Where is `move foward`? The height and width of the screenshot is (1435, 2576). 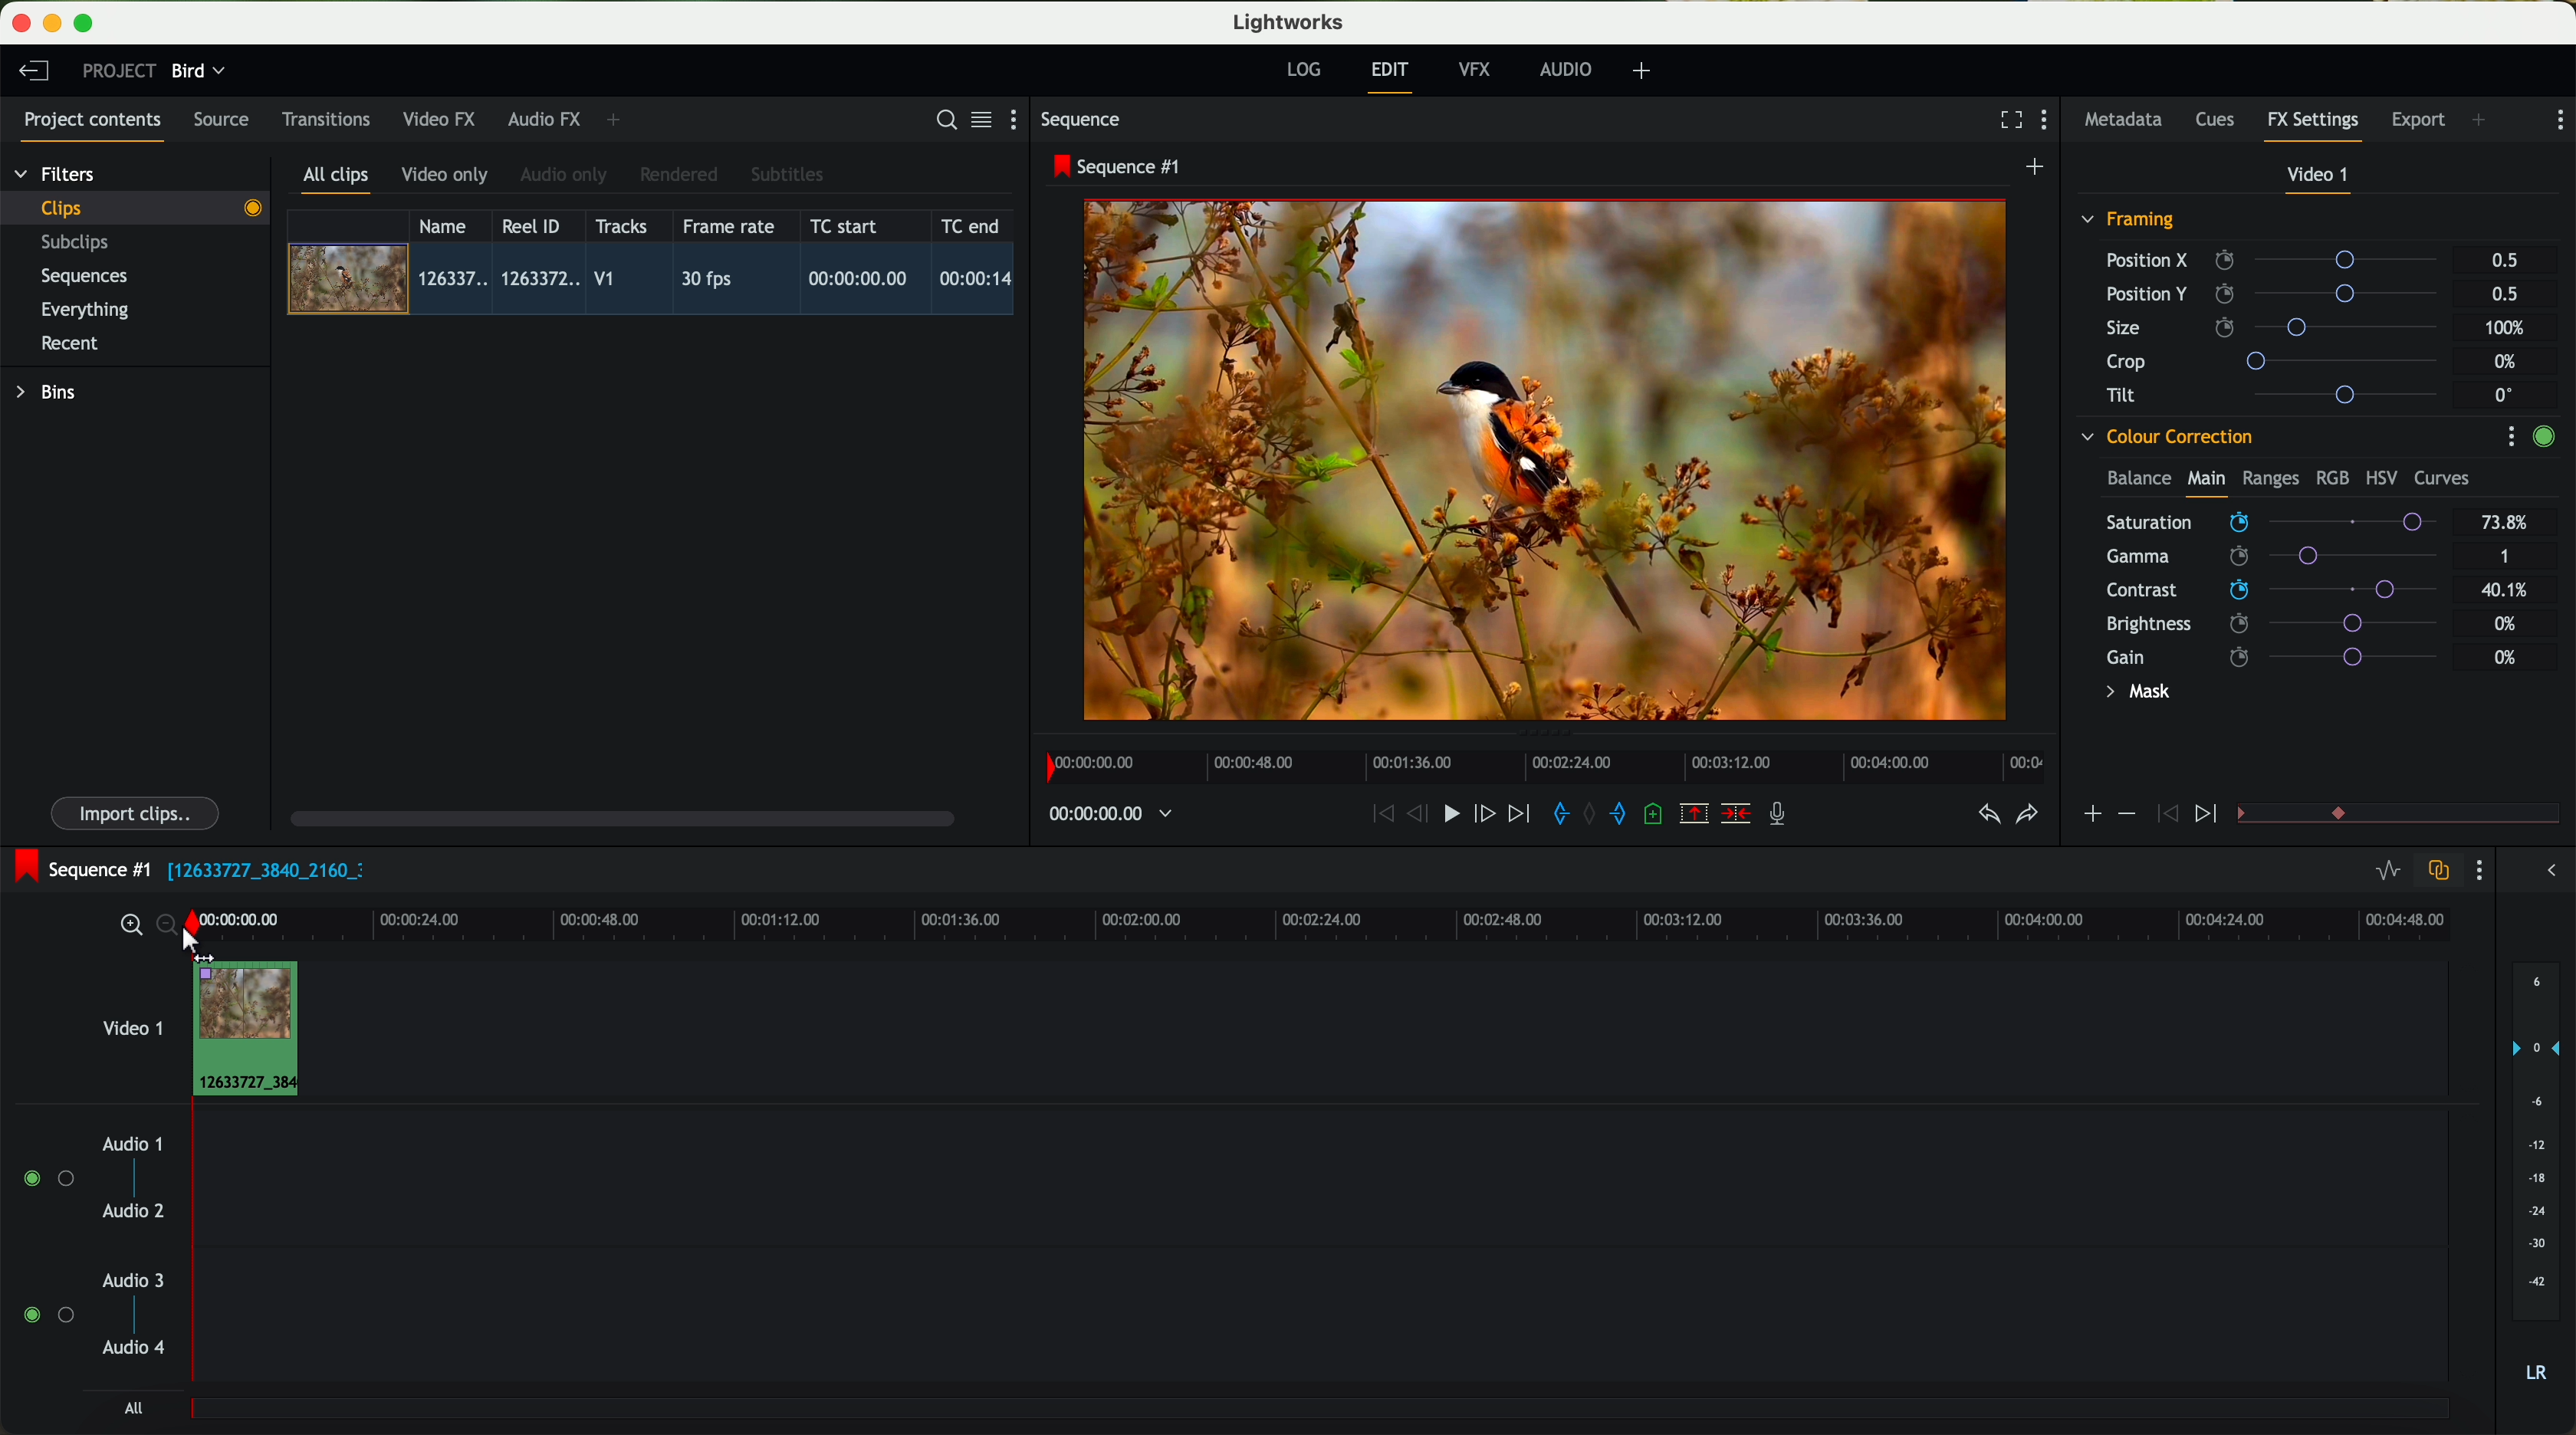
move foward is located at coordinates (1518, 814).